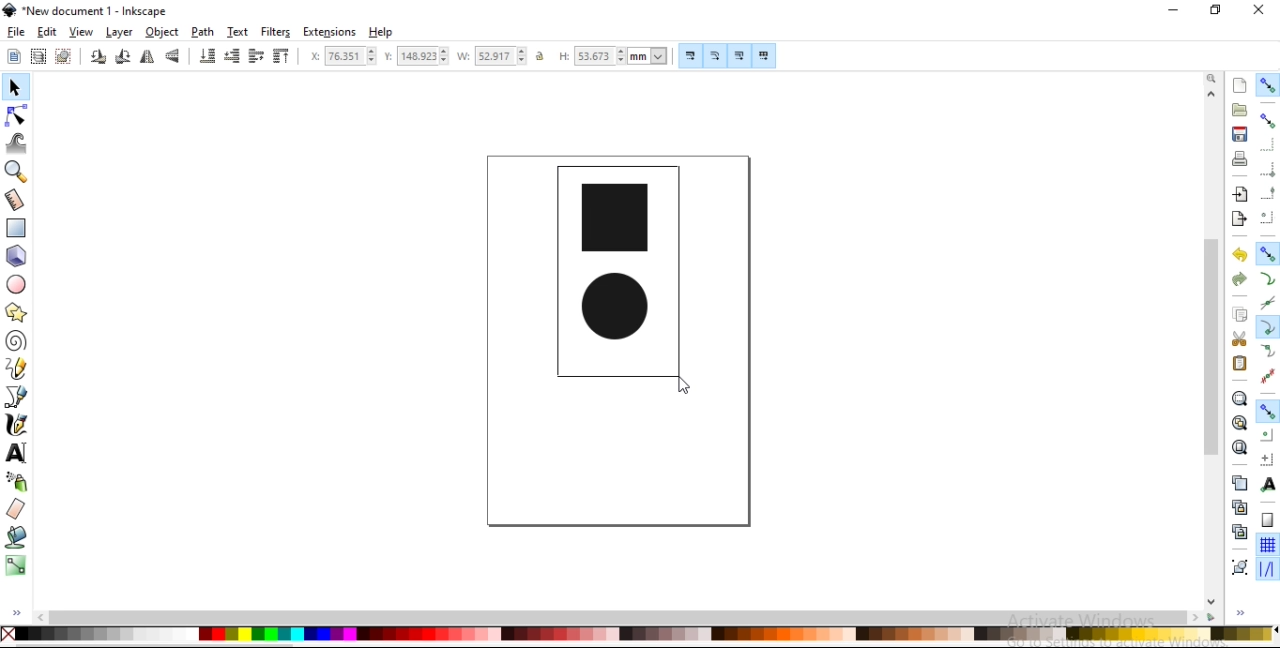 This screenshot has width=1280, height=648. What do you see at coordinates (381, 32) in the screenshot?
I see `help` at bounding box center [381, 32].